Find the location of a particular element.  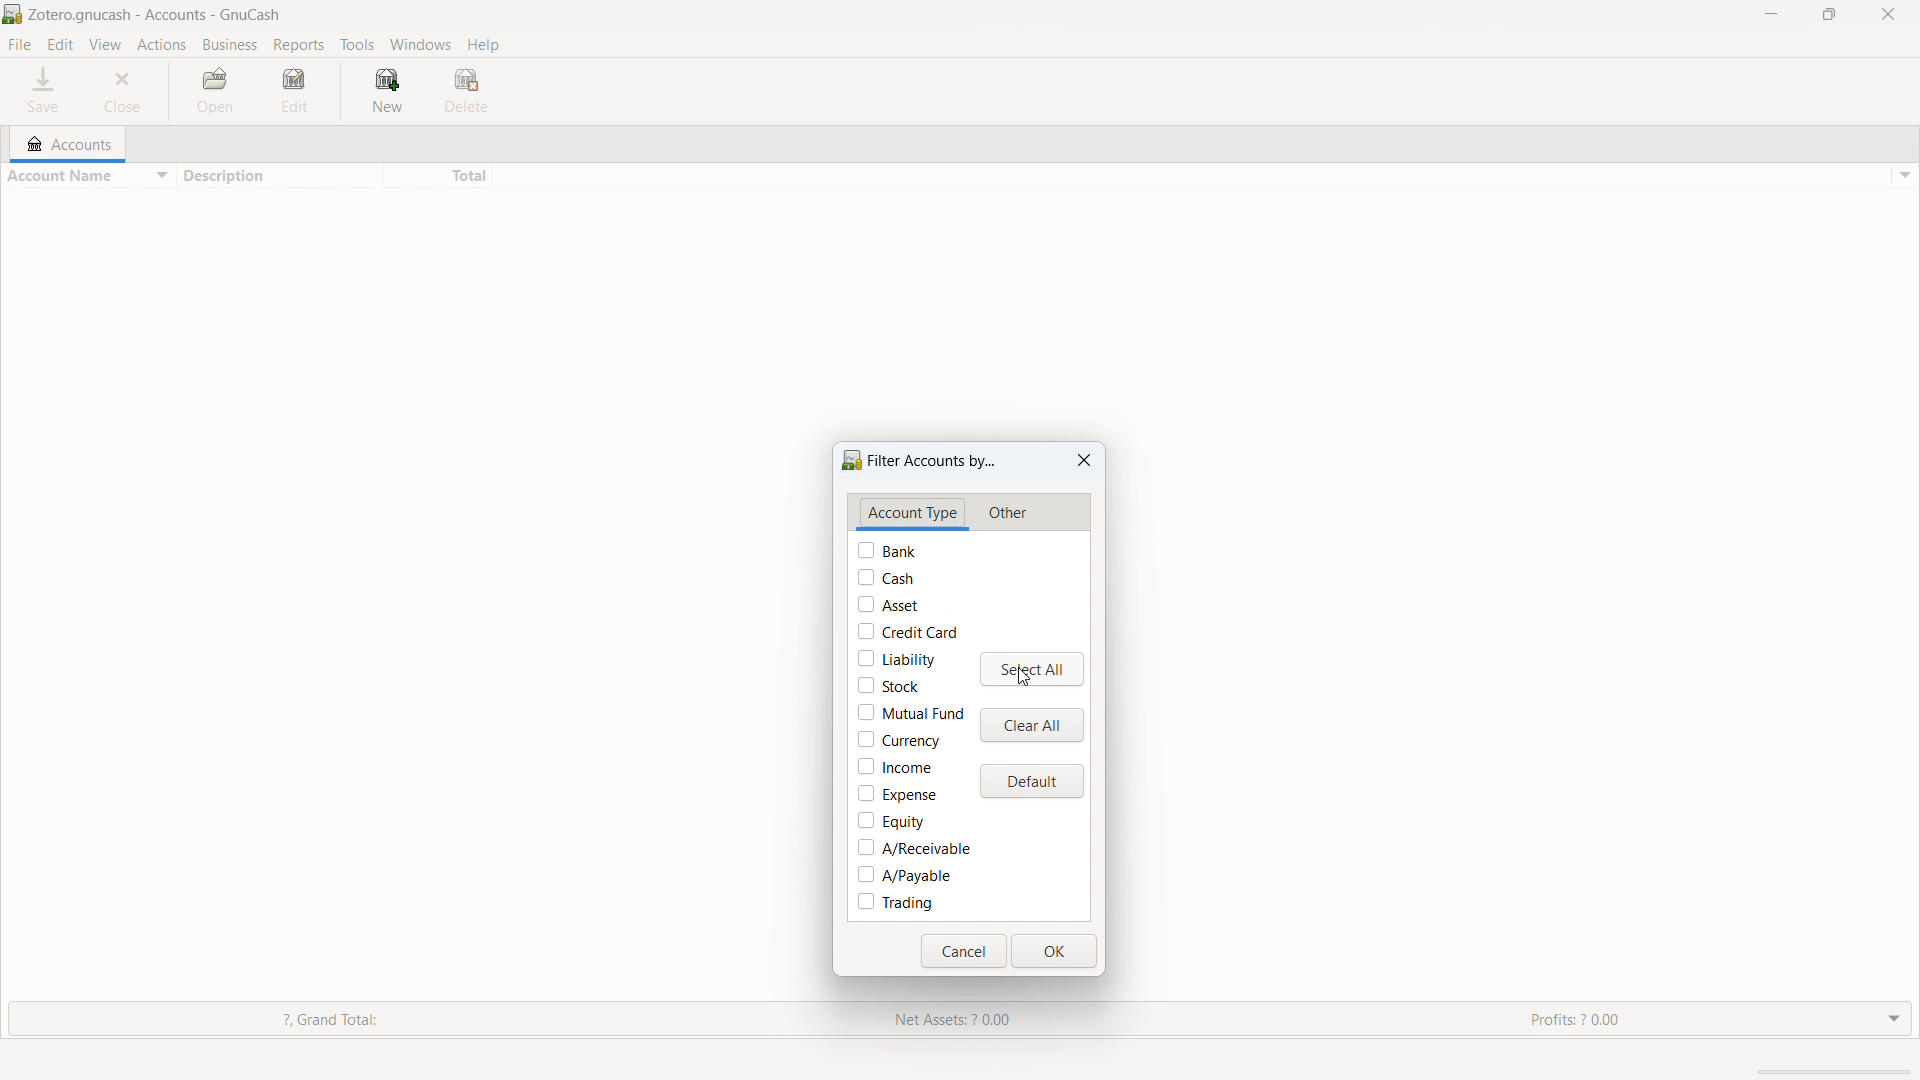

stock is located at coordinates (889, 684).